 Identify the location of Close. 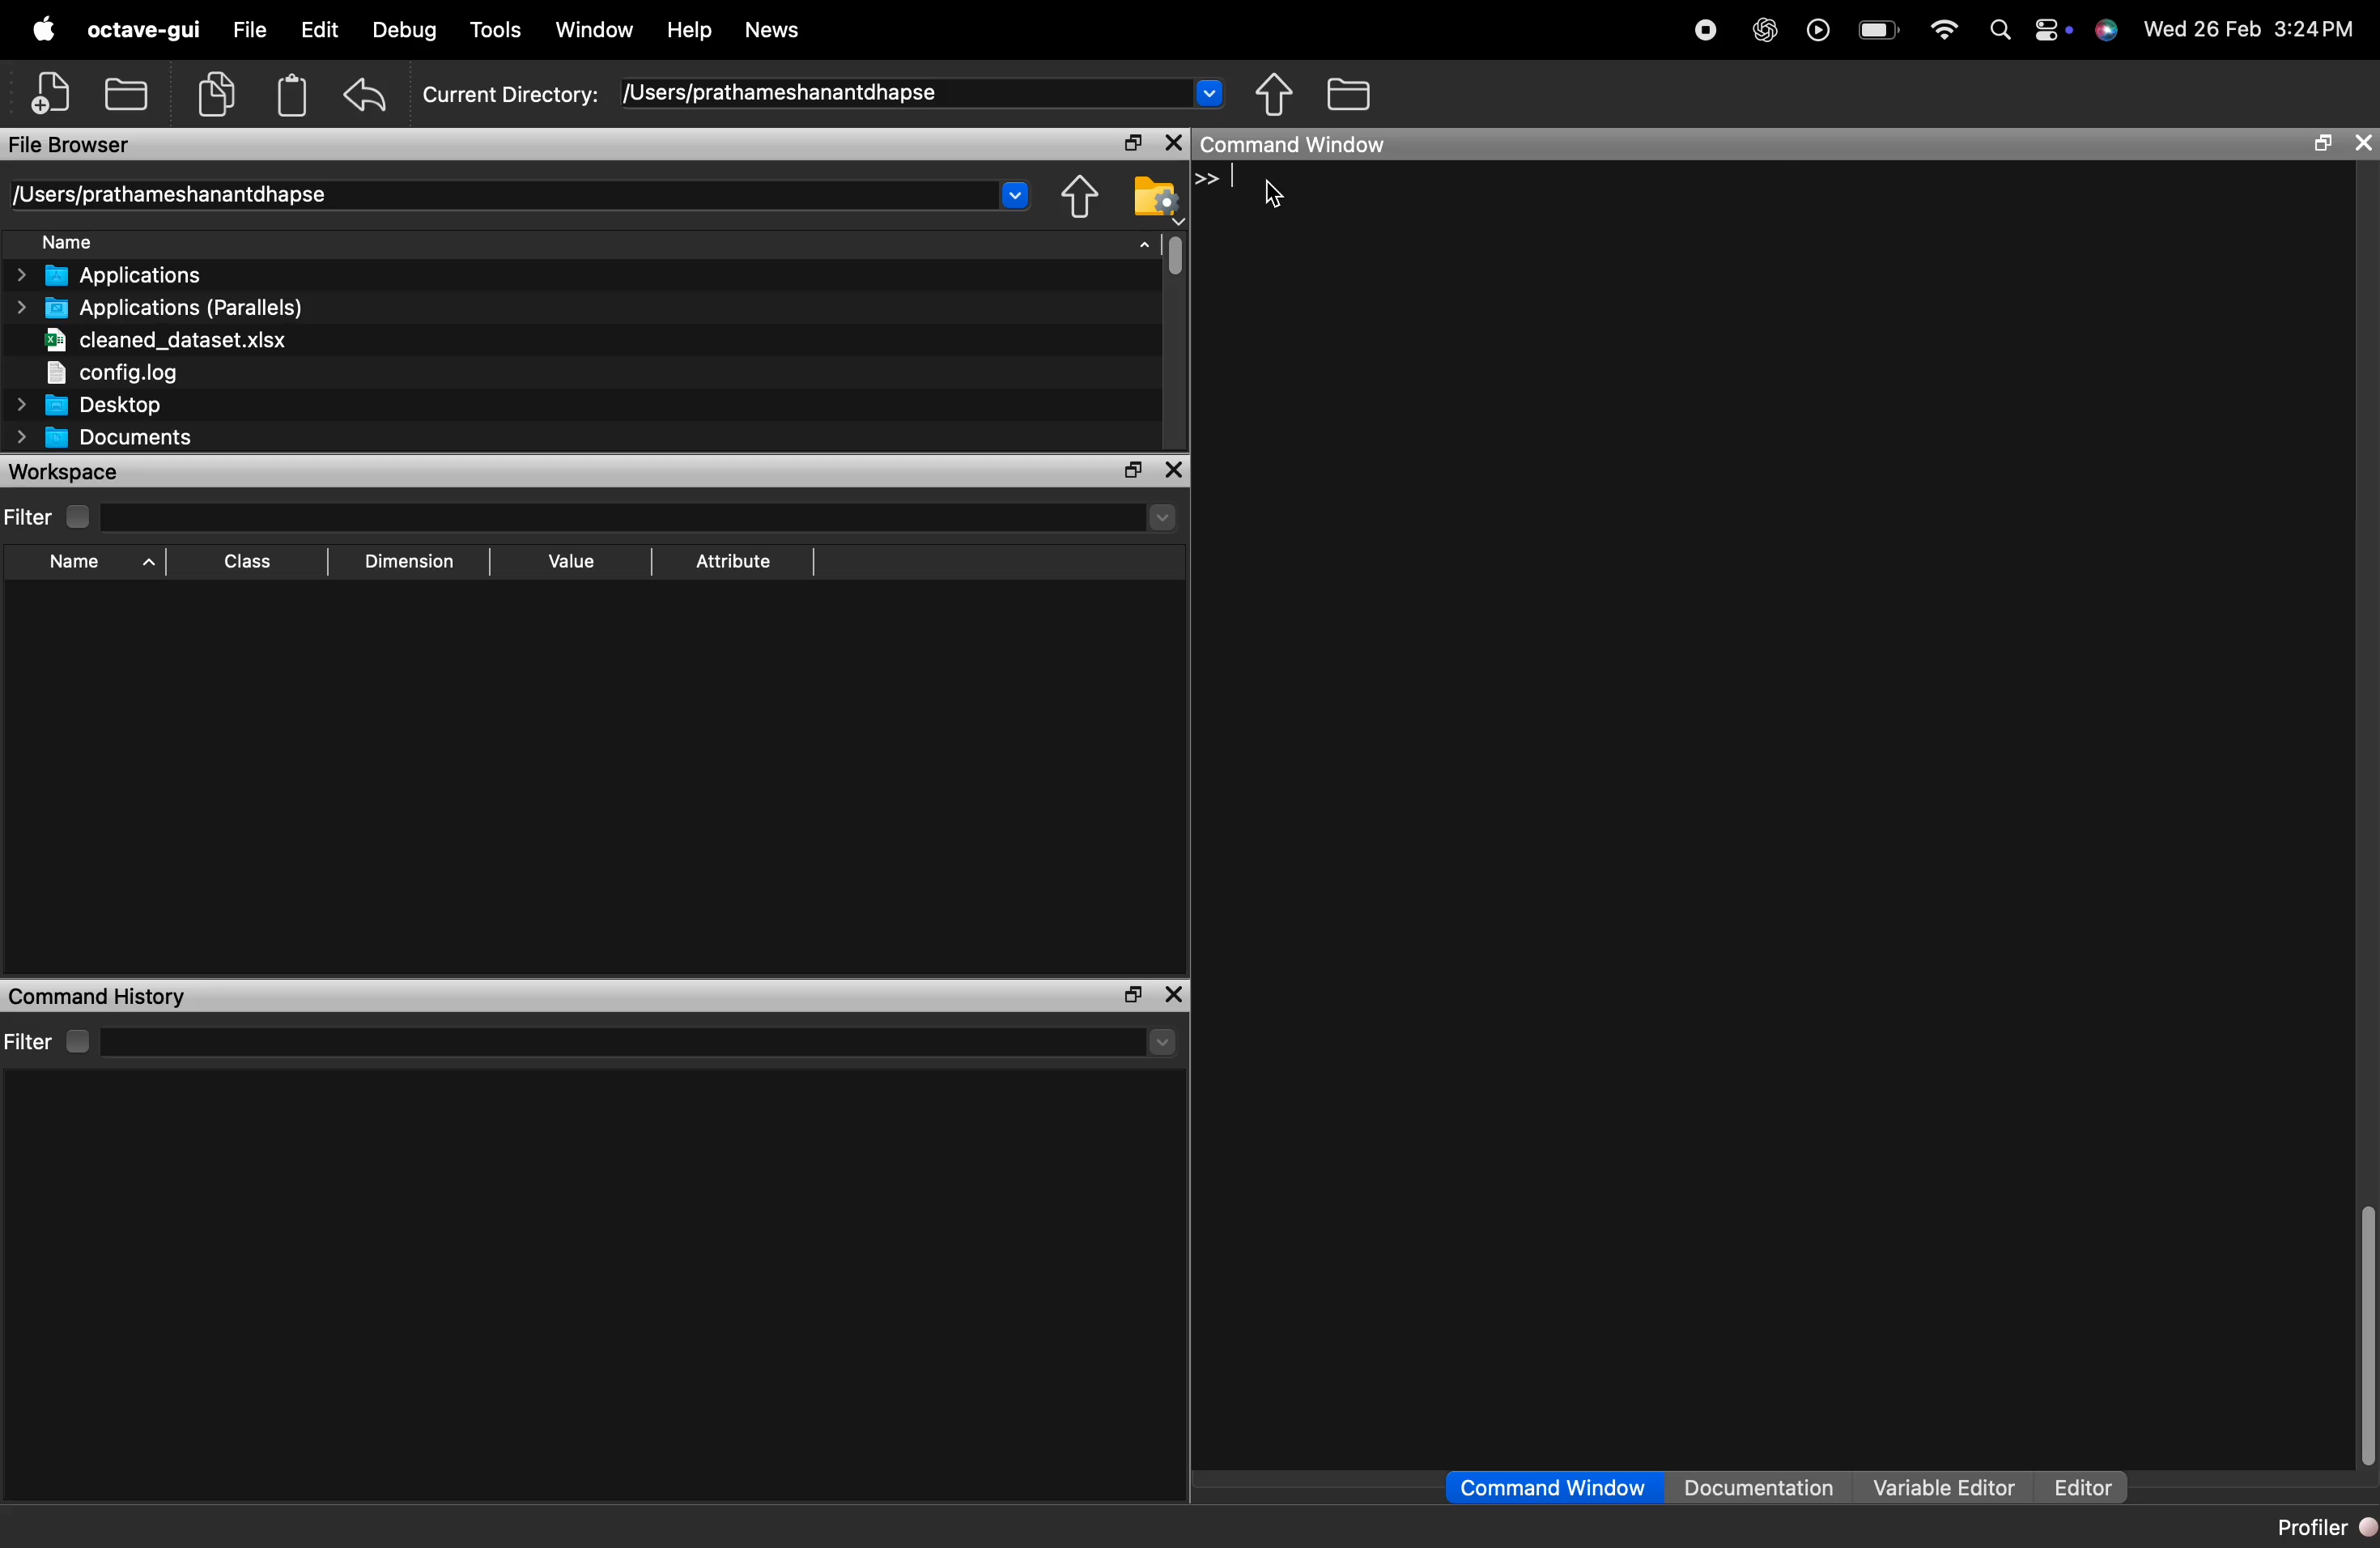
(1171, 143).